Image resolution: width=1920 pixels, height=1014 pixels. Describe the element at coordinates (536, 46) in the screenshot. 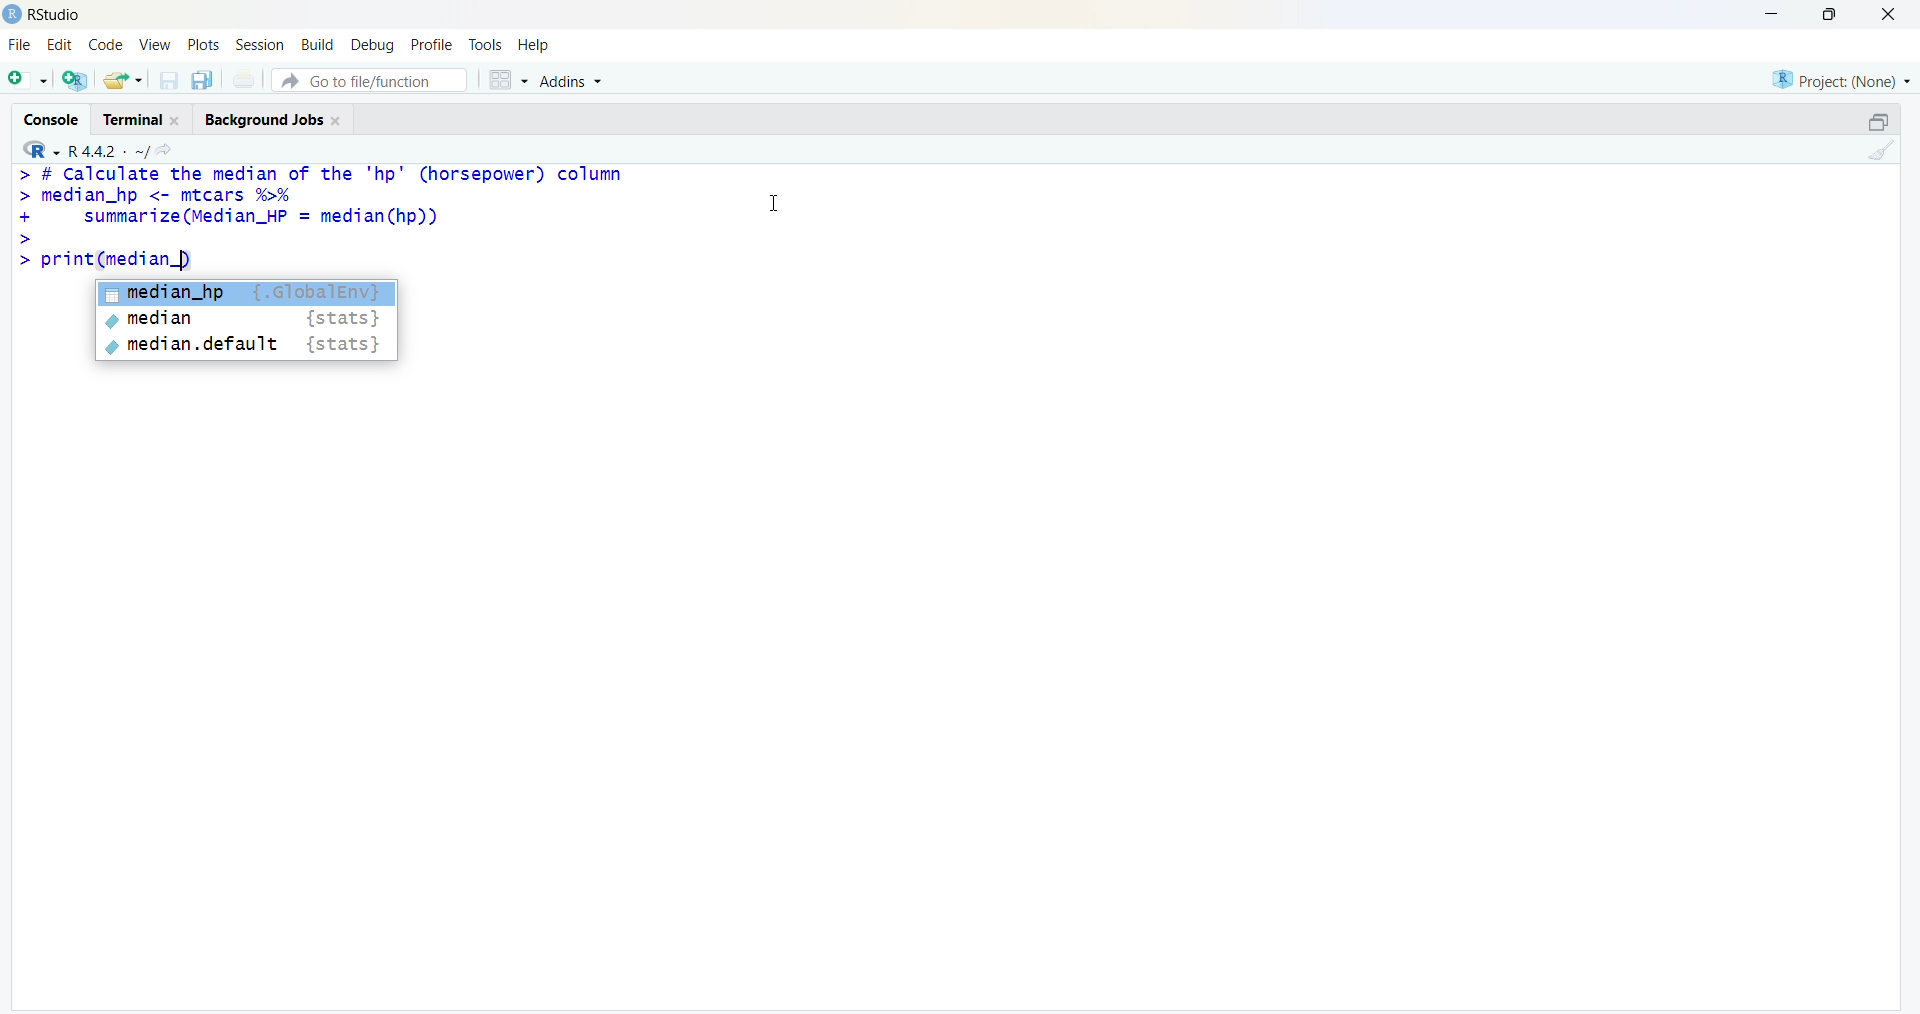

I see `help` at that location.